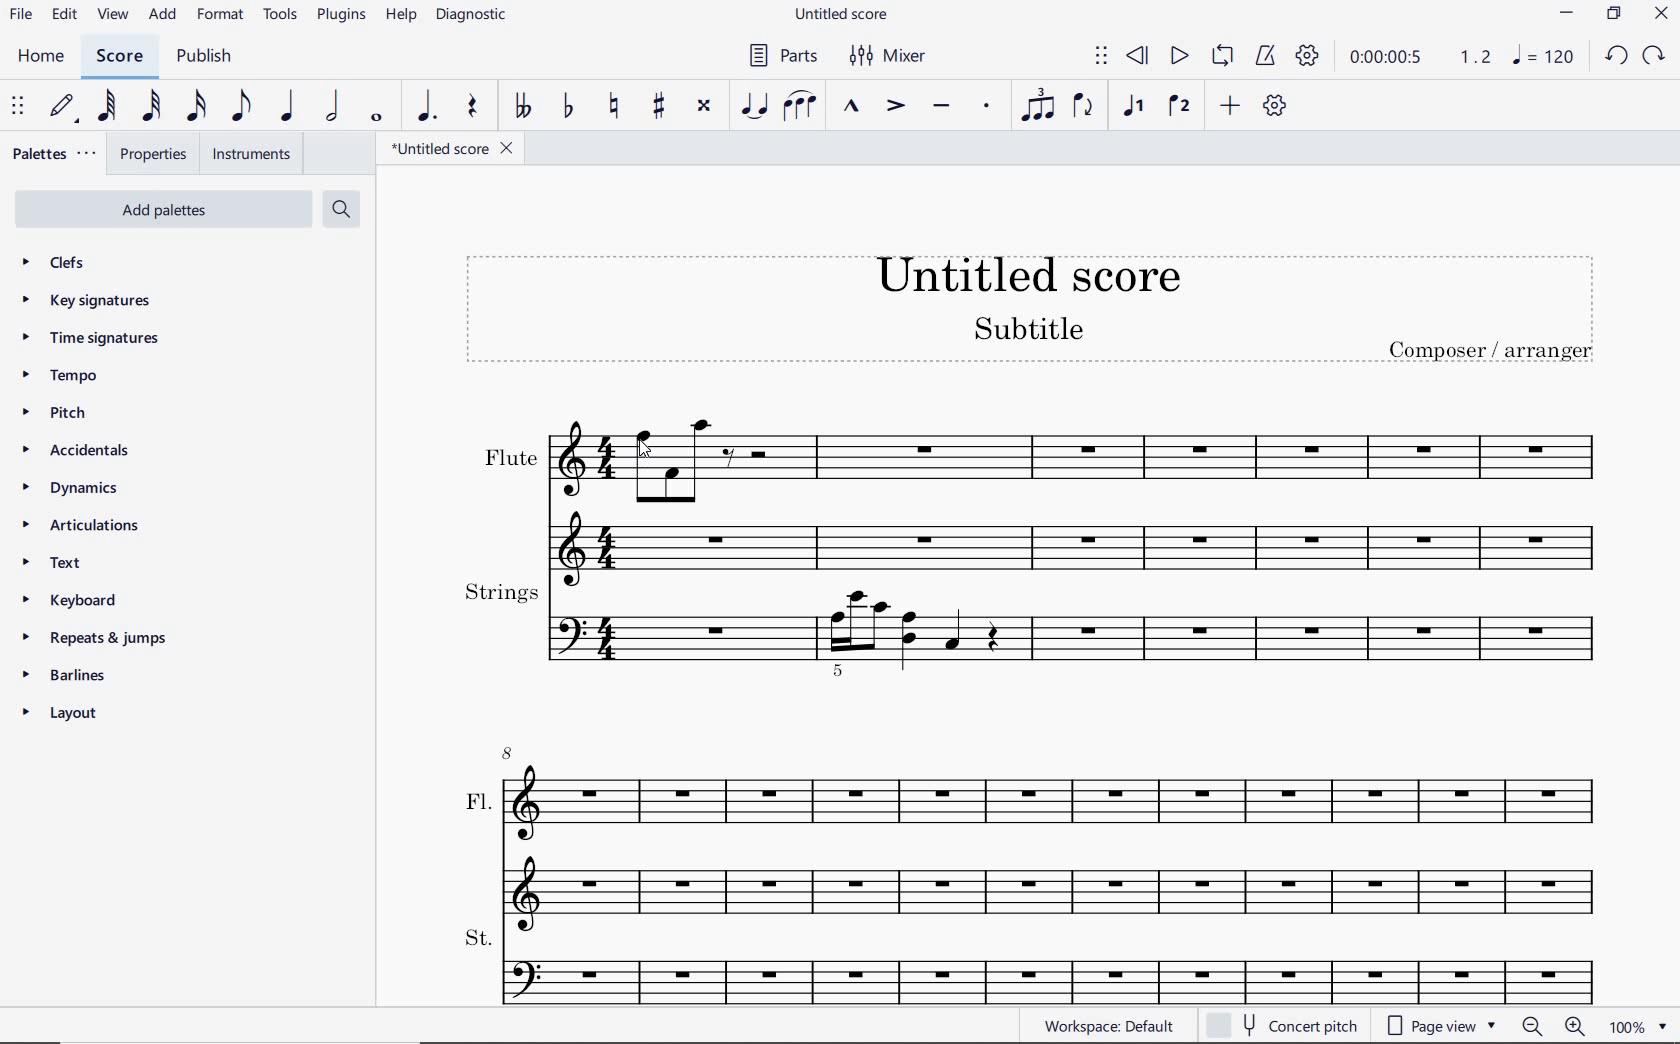 The height and width of the screenshot is (1044, 1680). What do you see at coordinates (1640, 1026) in the screenshot?
I see `zoom factor` at bounding box center [1640, 1026].